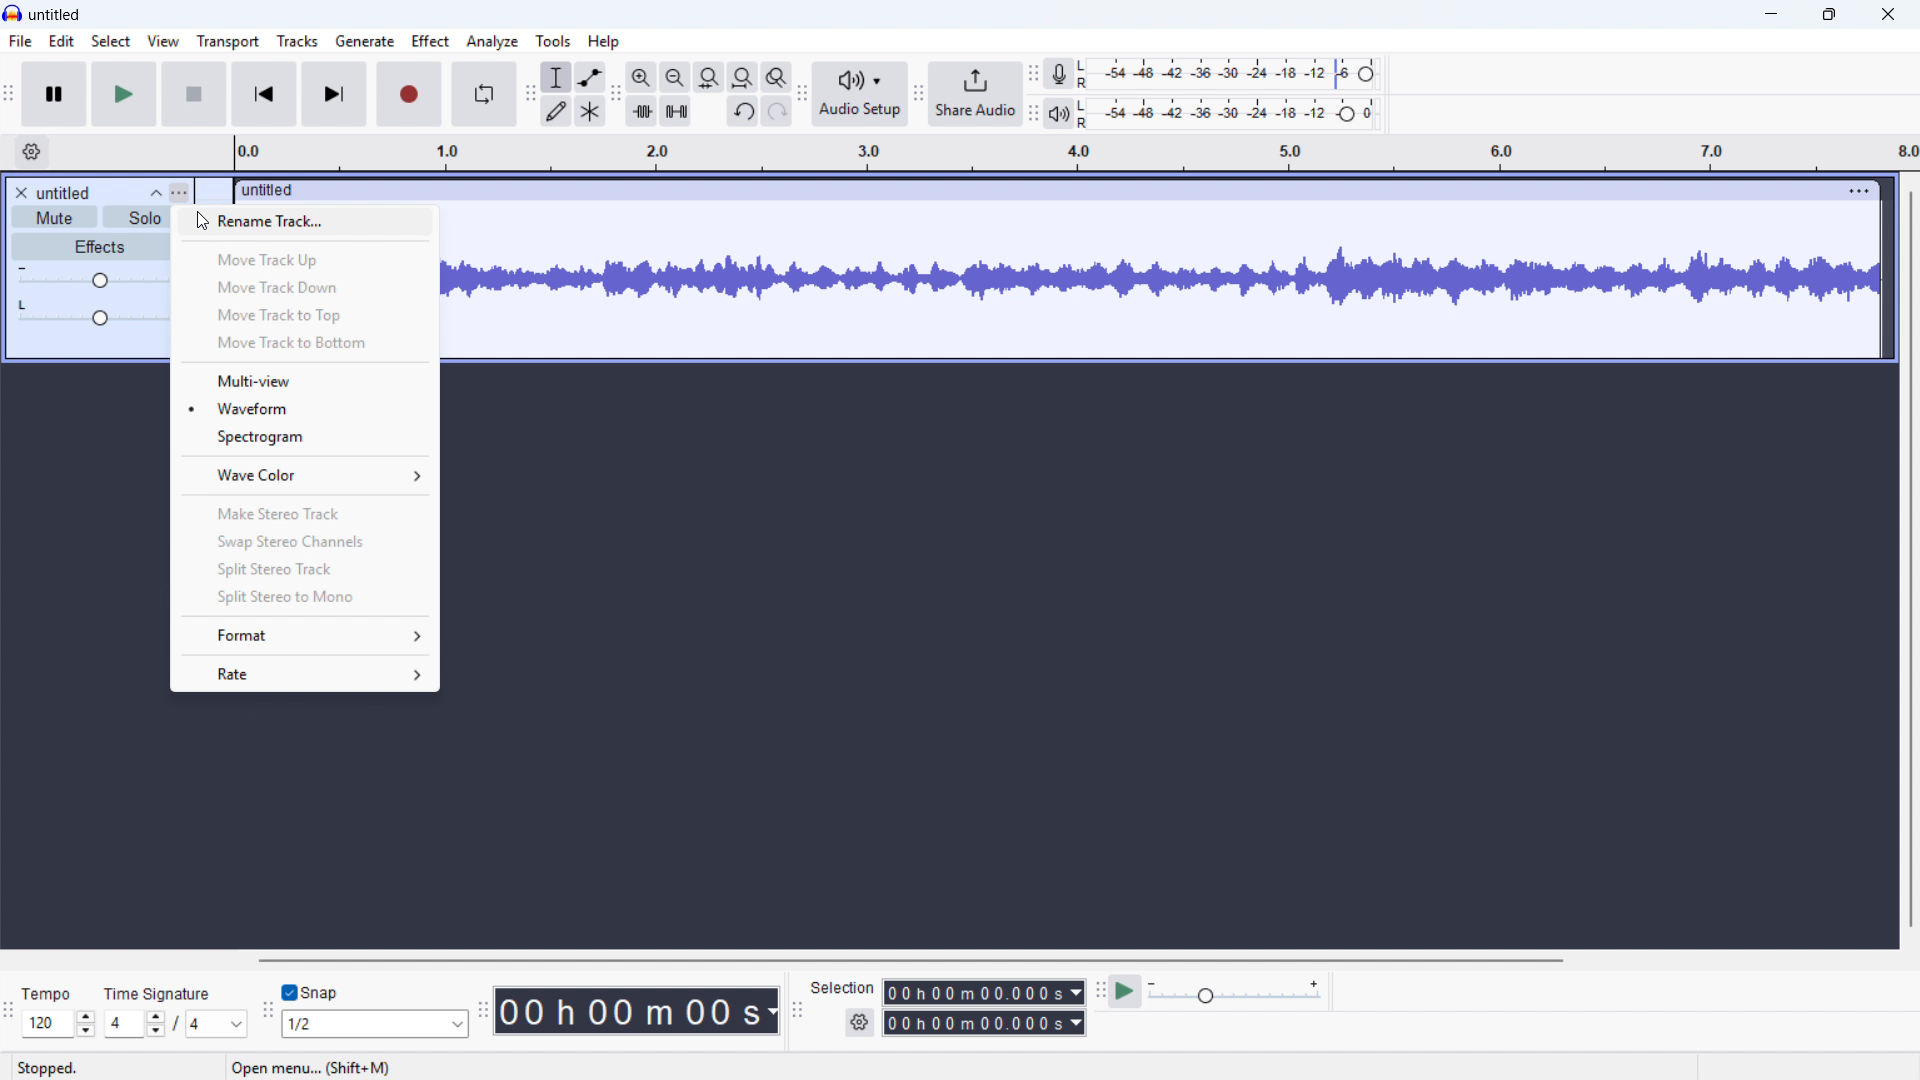  What do you see at coordinates (639, 1011) in the screenshot?
I see `Timestamp ` at bounding box center [639, 1011].